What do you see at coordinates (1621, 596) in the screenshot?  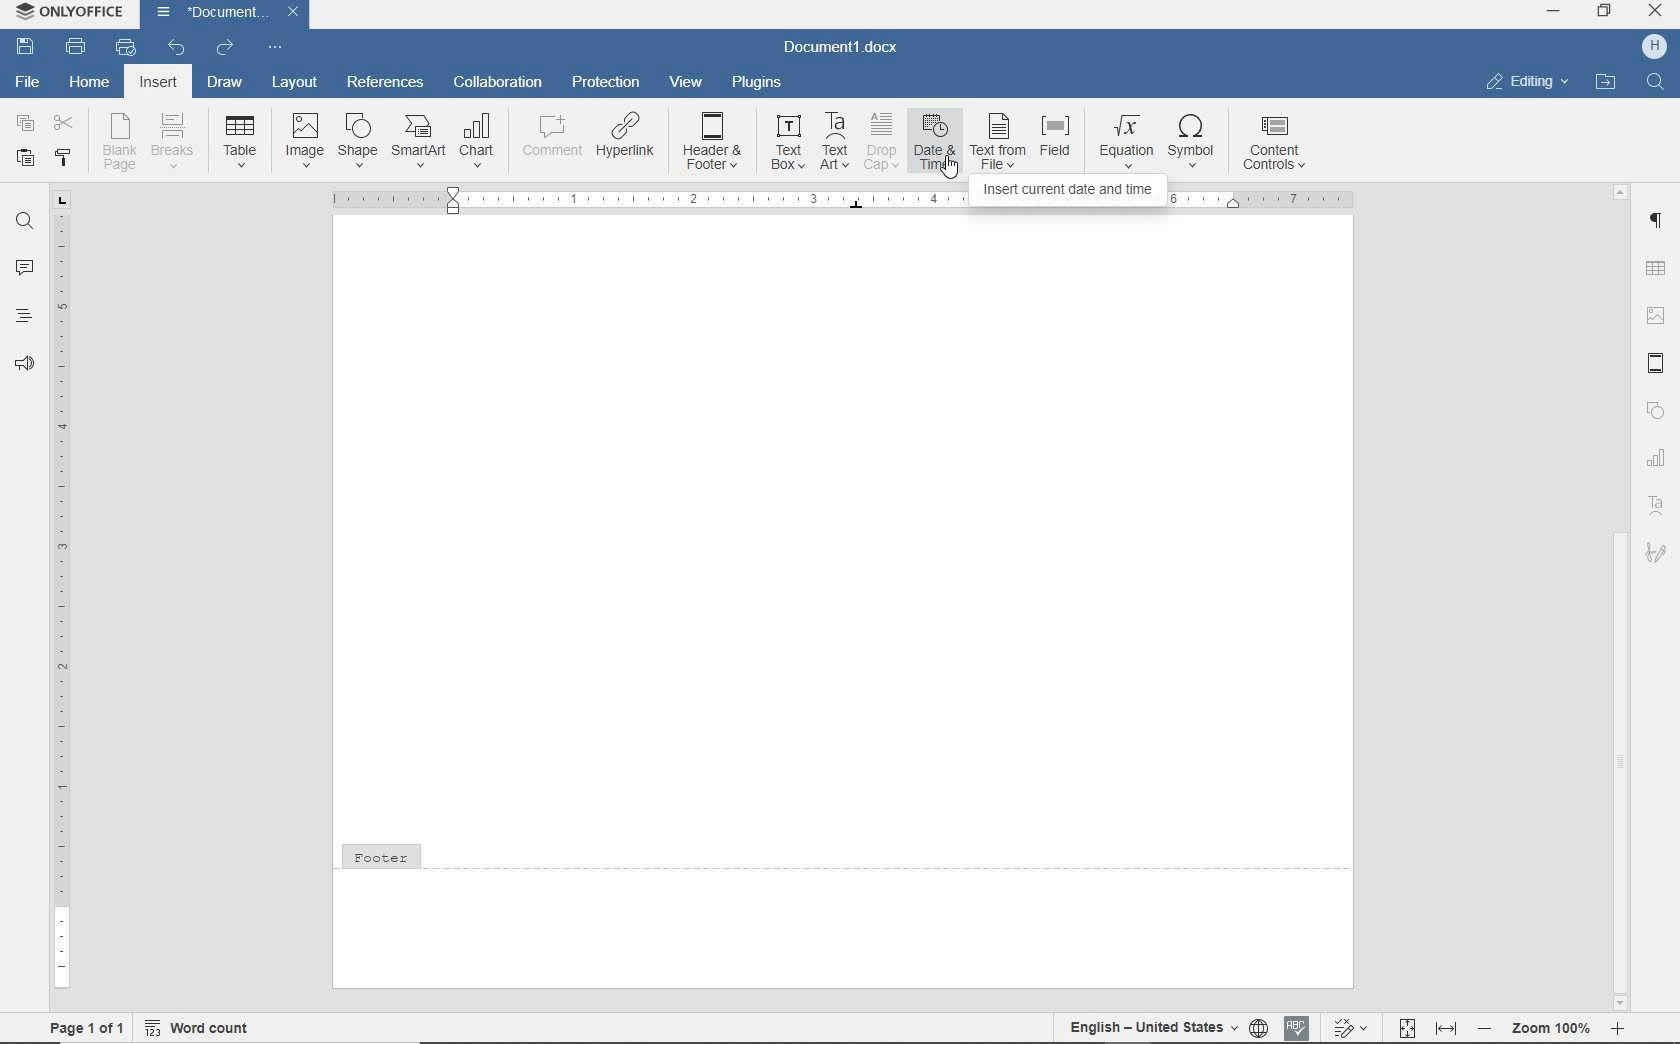 I see `scrollbar` at bounding box center [1621, 596].